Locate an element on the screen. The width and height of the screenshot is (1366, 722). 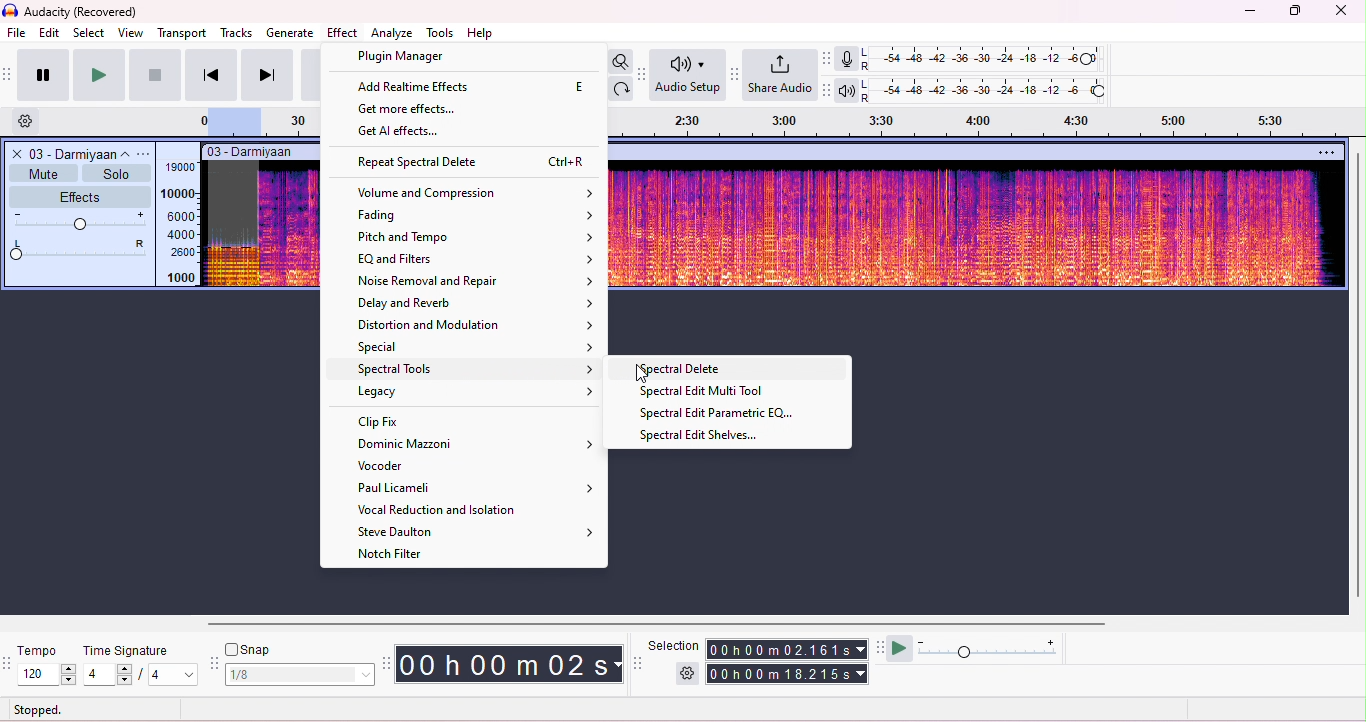
plugin manager is located at coordinates (400, 58).